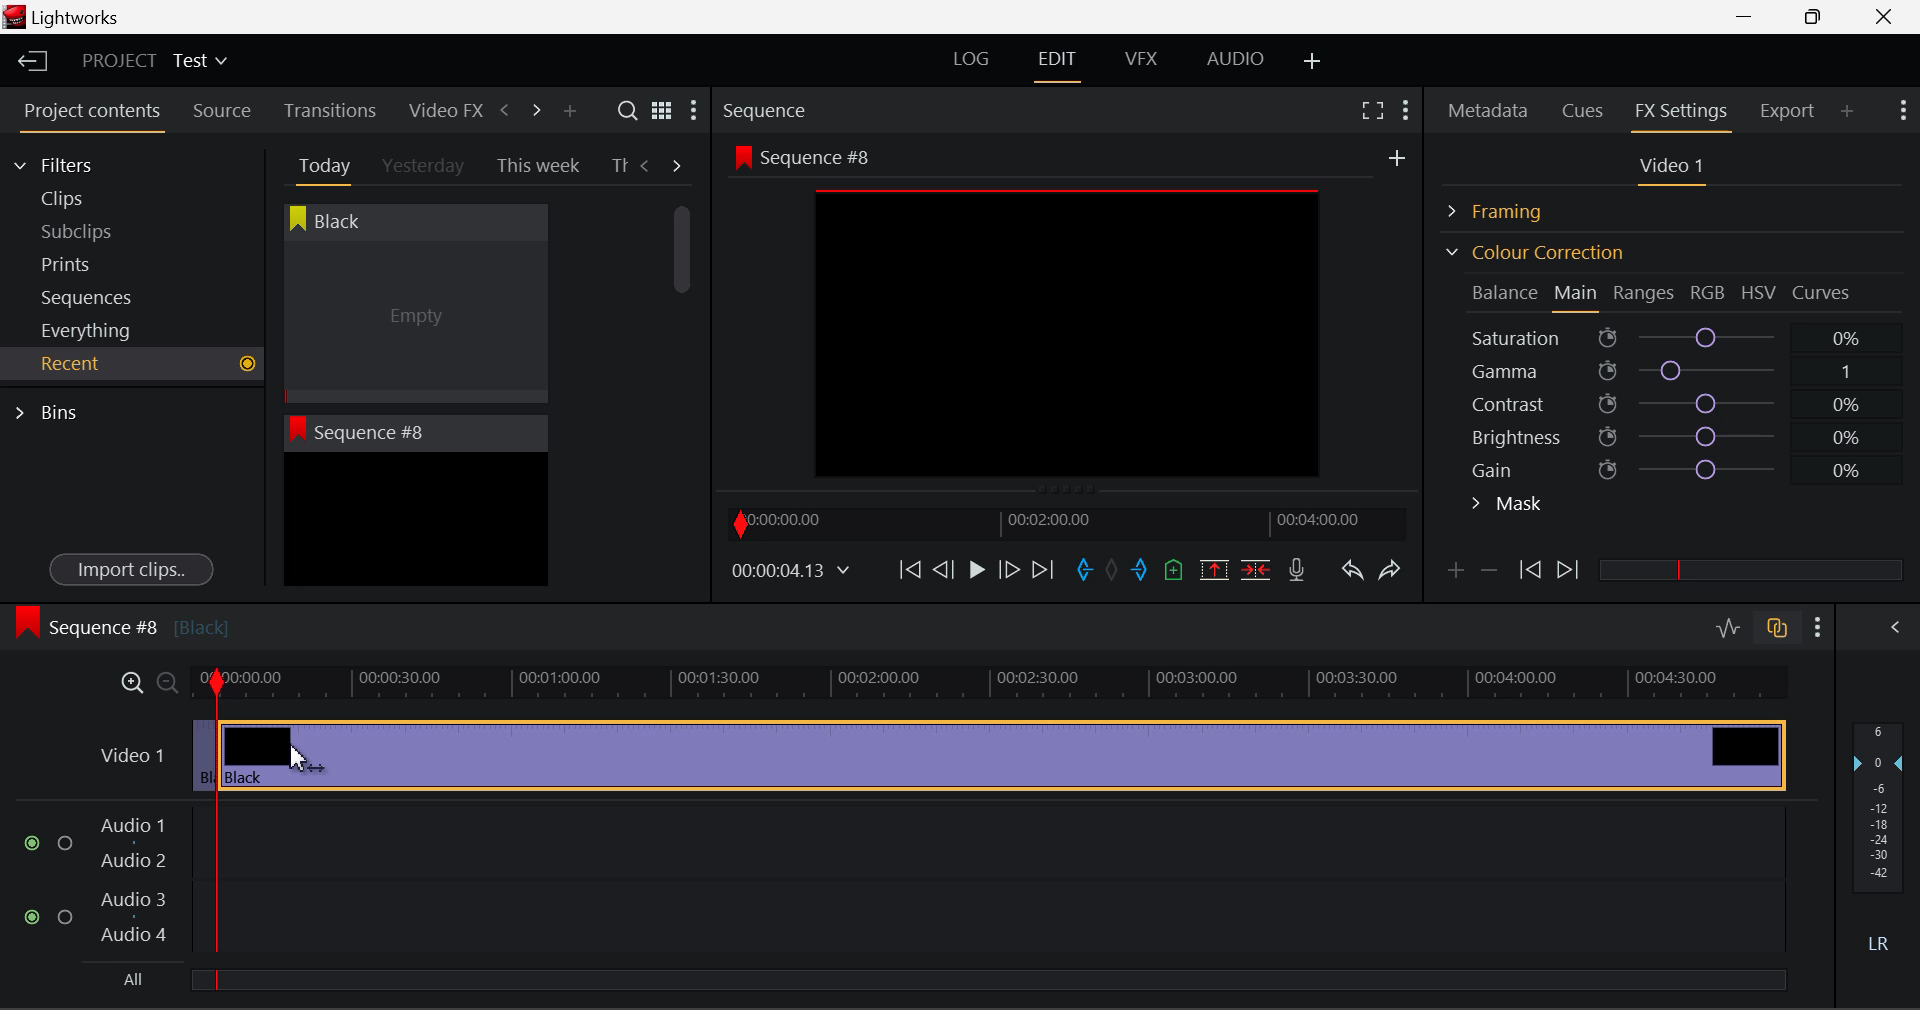 This screenshot has height=1010, width=1920. Describe the element at coordinates (94, 260) in the screenshot. I see `Prints` at that location.